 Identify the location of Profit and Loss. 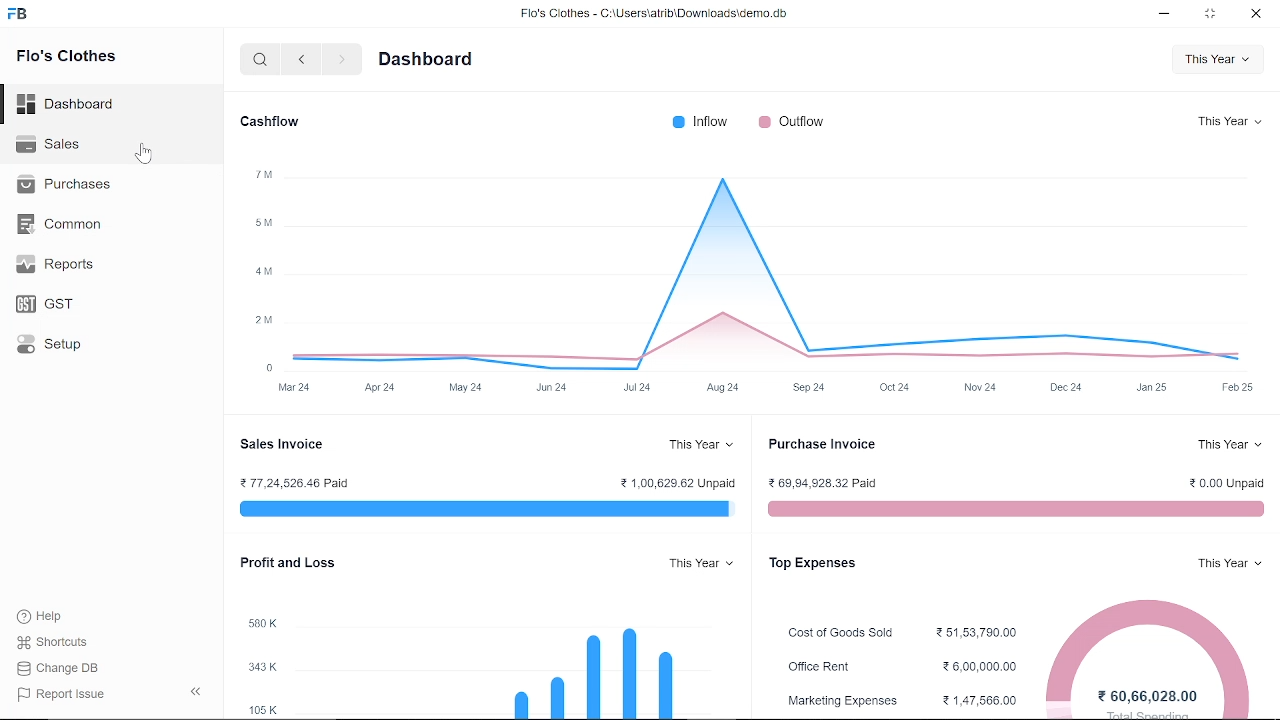
(287, 564).